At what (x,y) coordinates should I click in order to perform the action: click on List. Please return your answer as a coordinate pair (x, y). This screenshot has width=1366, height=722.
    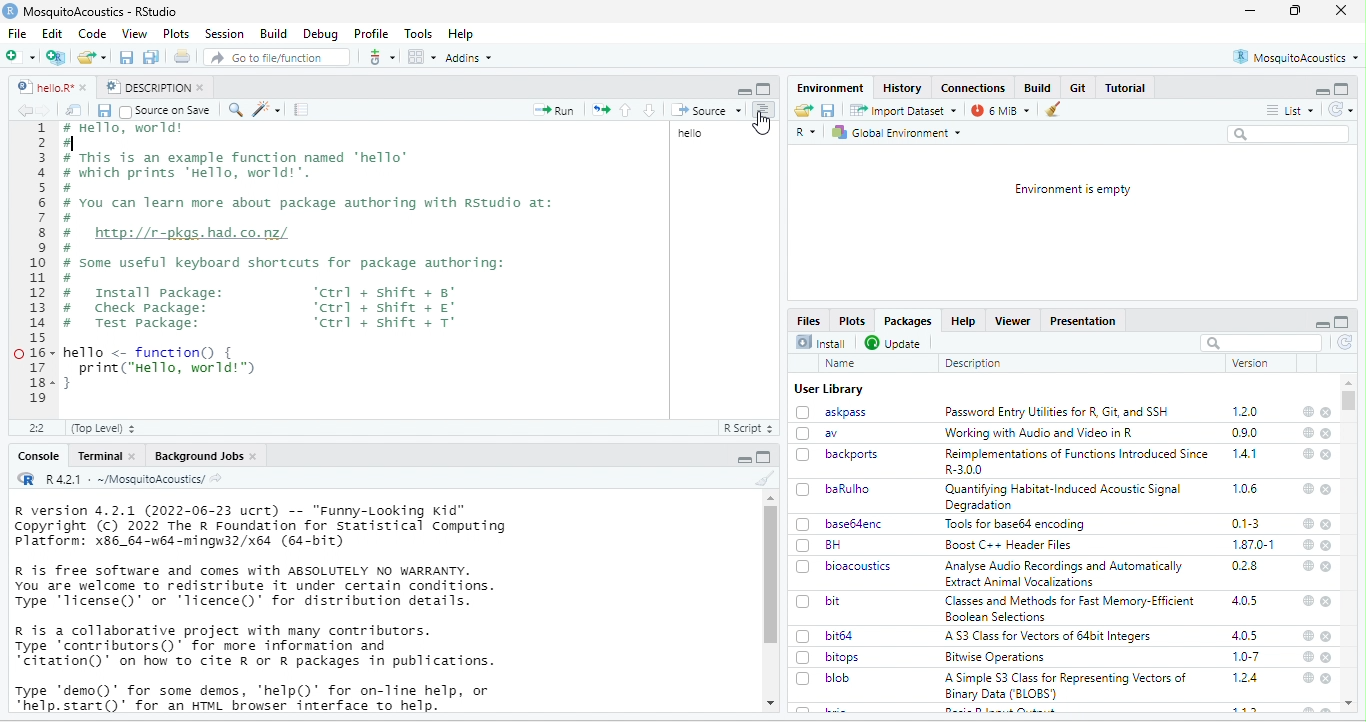
    Looking at the image, I should click on (1291, 109).